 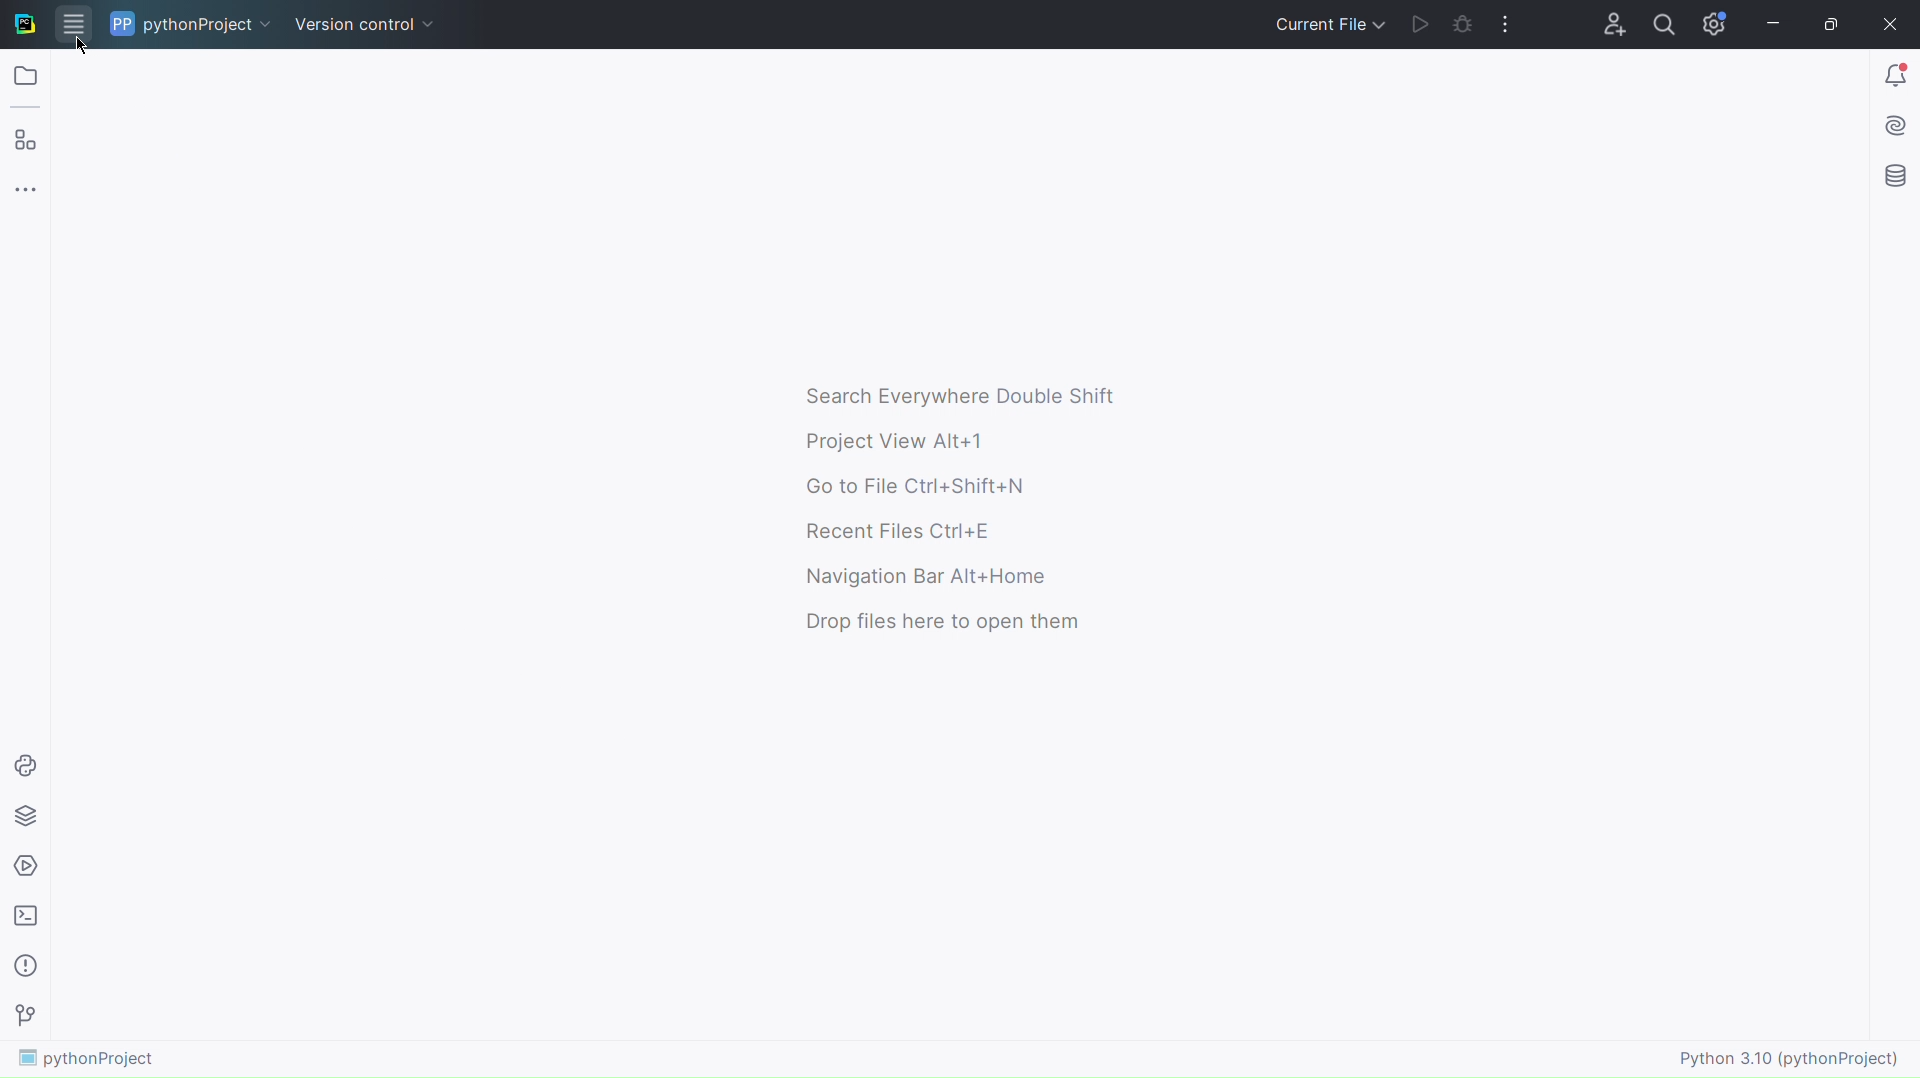 I want to click on Python Console, so click(x=26, y=762).